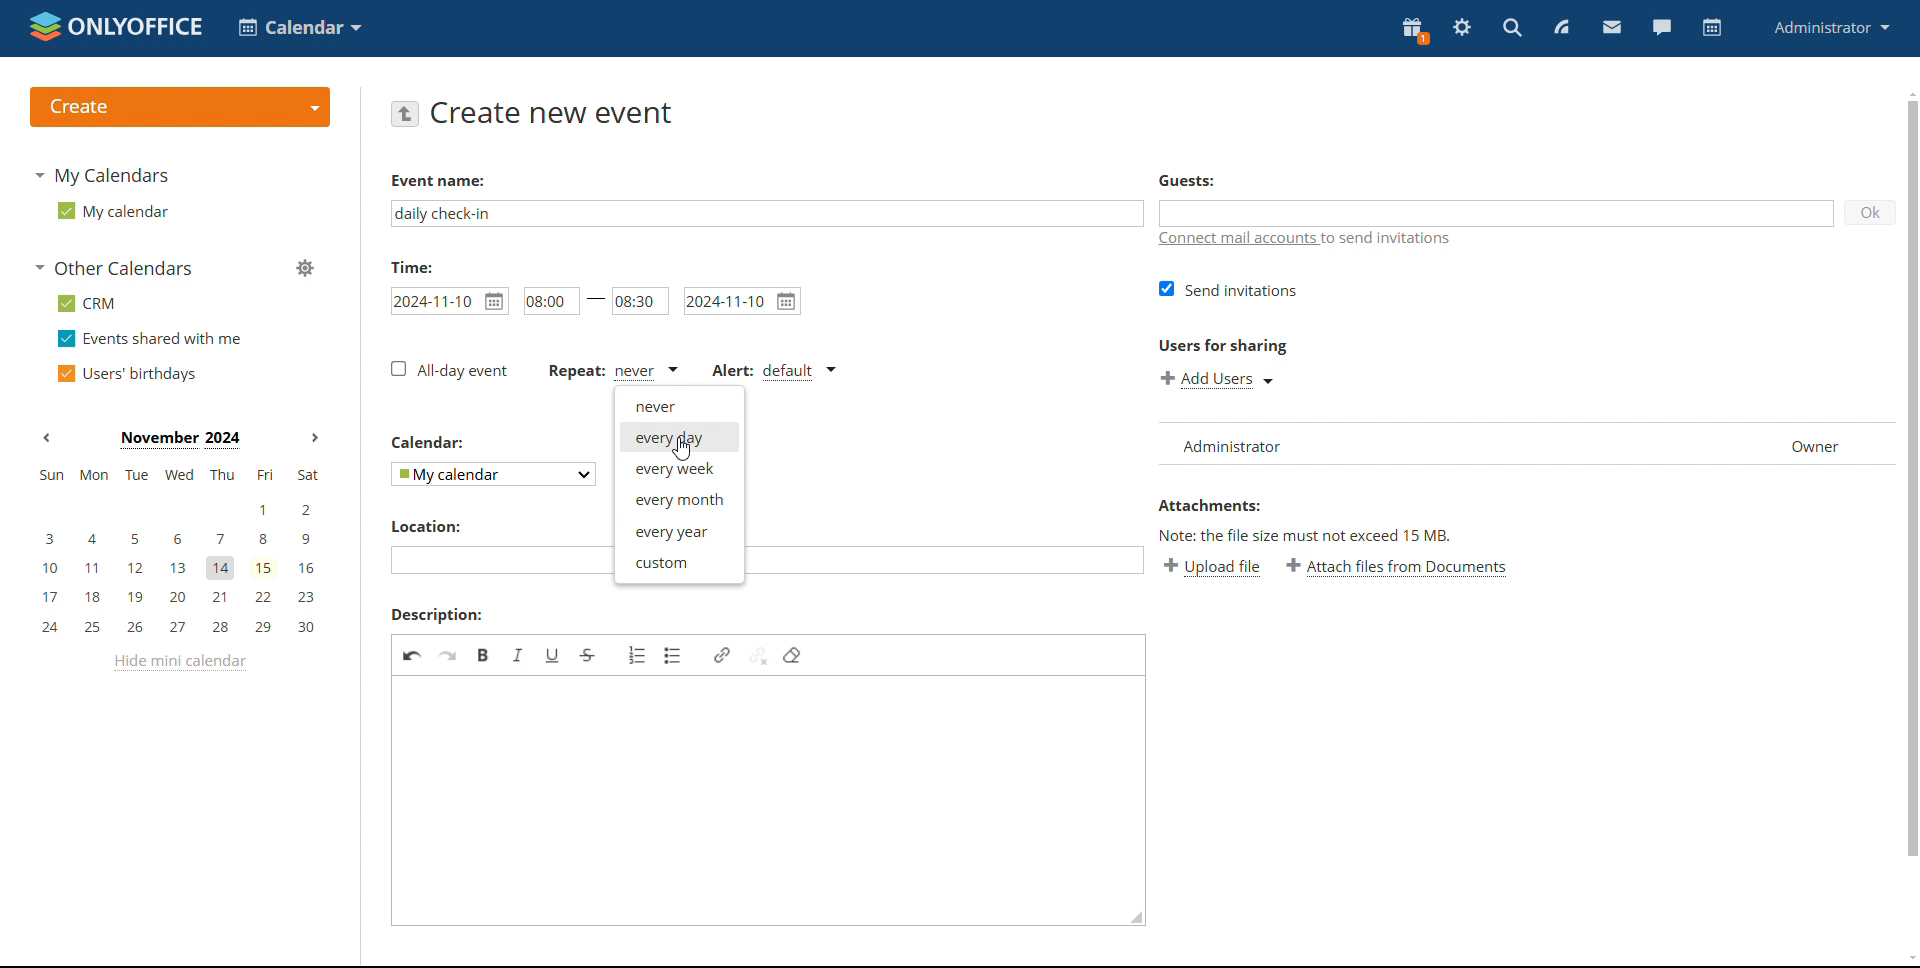 The image size is (1920, 968). Describe the element at coordinates (1511, 29) in the screenshot. I see `search` at that location.